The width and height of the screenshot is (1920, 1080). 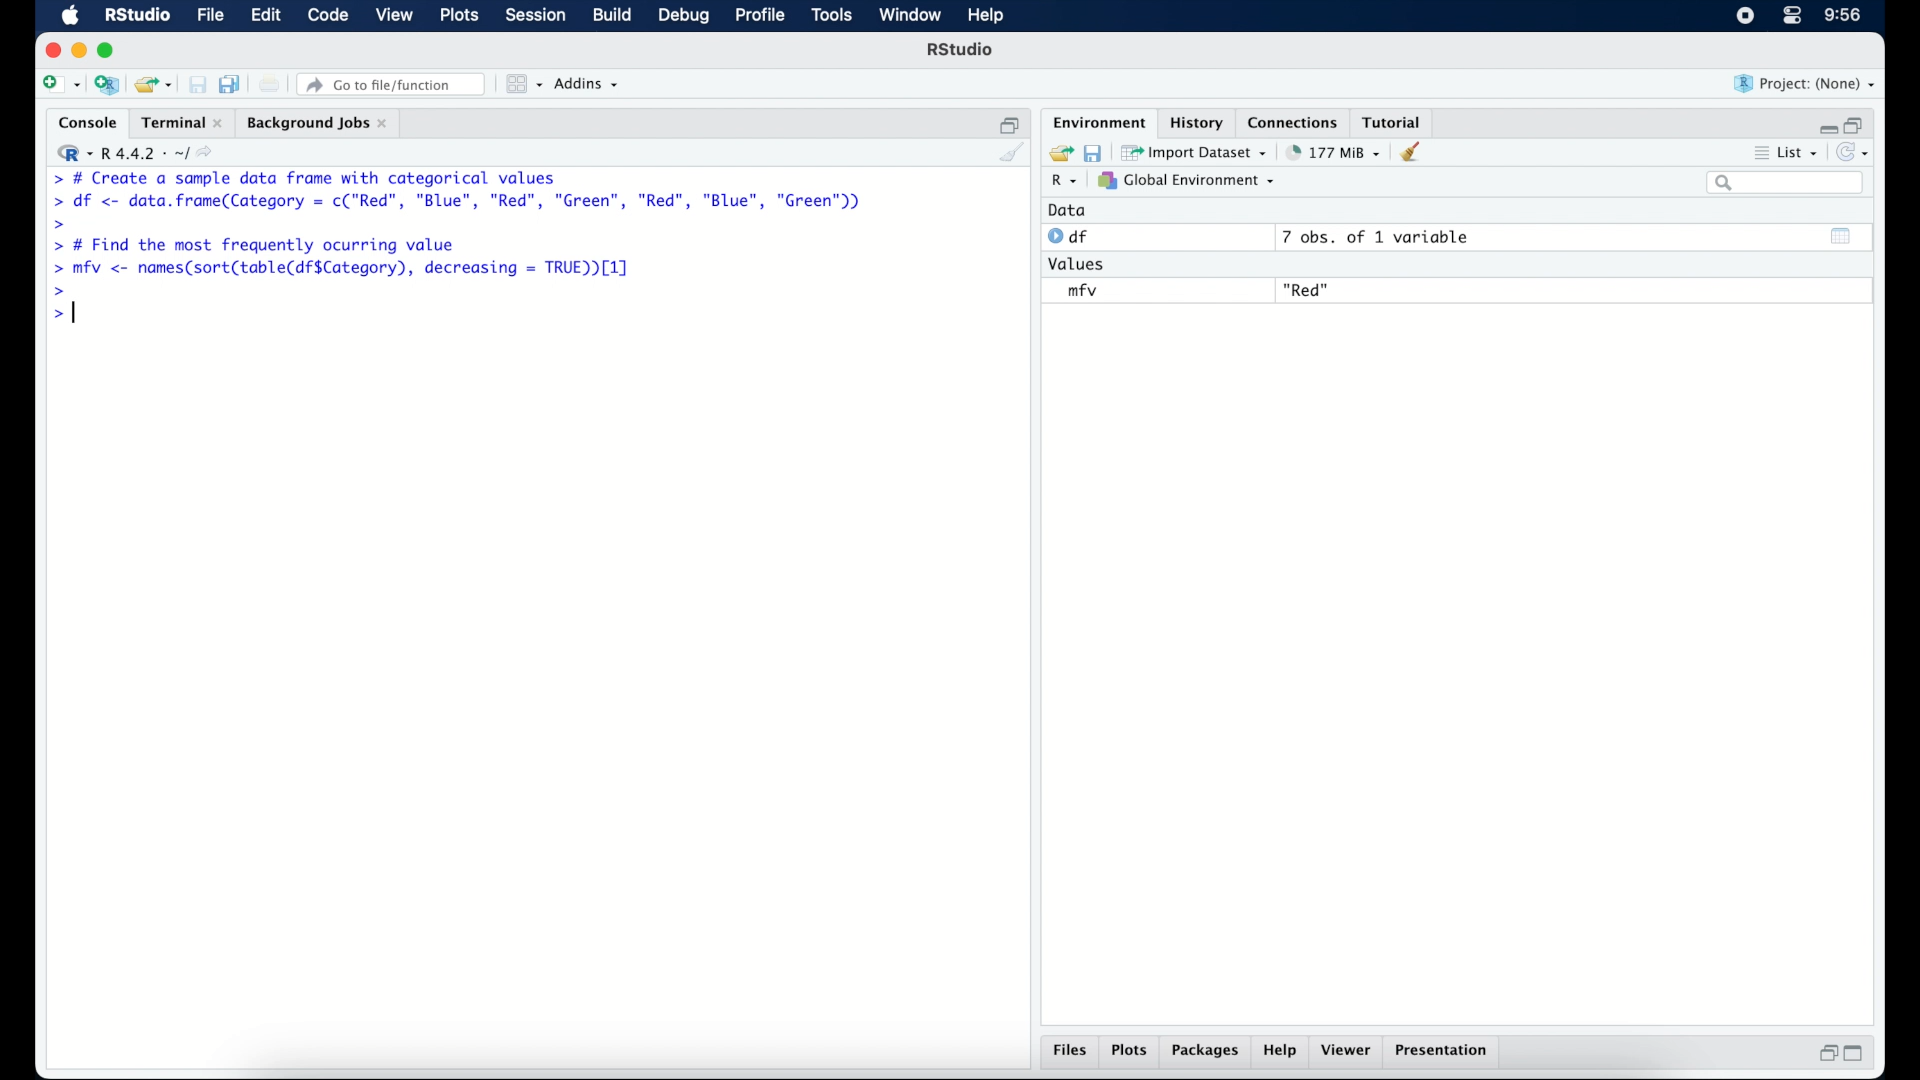 I want to click on clear console, so click(x=1013, y=153).